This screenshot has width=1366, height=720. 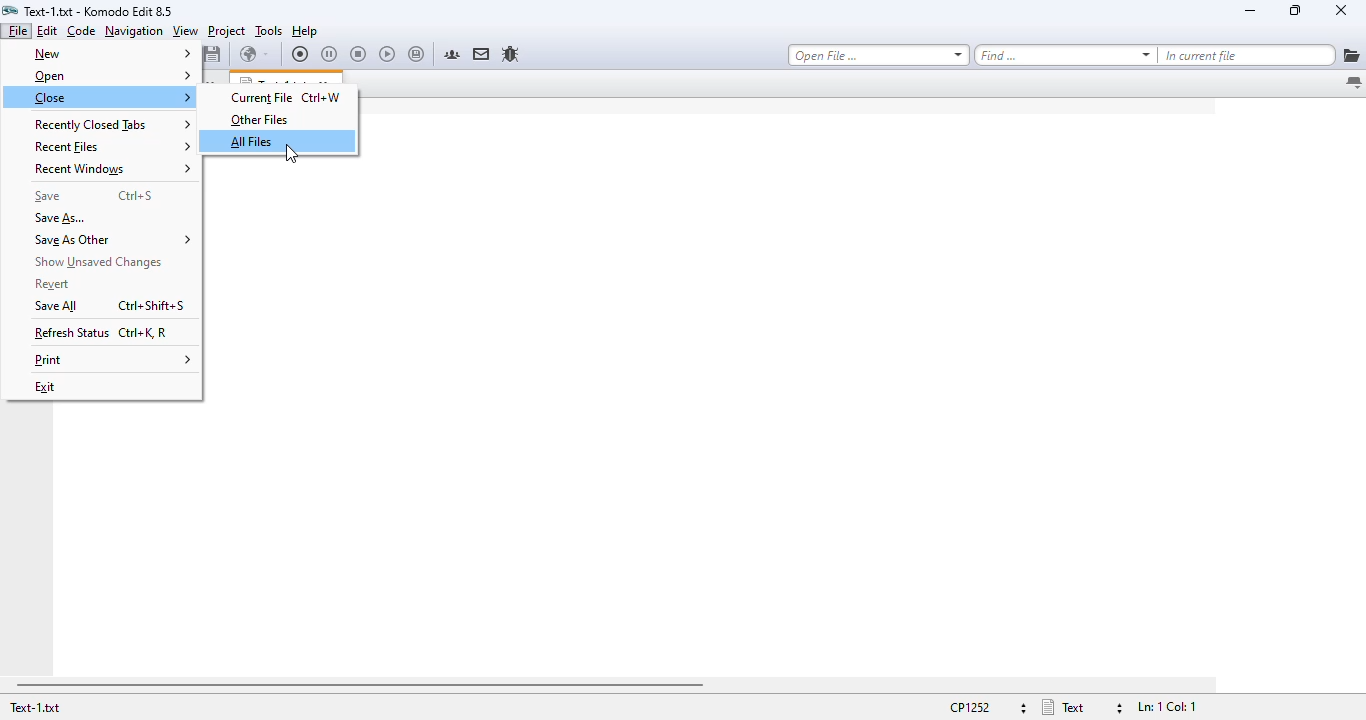 What do you see at coordinates (185, 31) in the screenshot?
I see `view` at bounding box center [185, 31].